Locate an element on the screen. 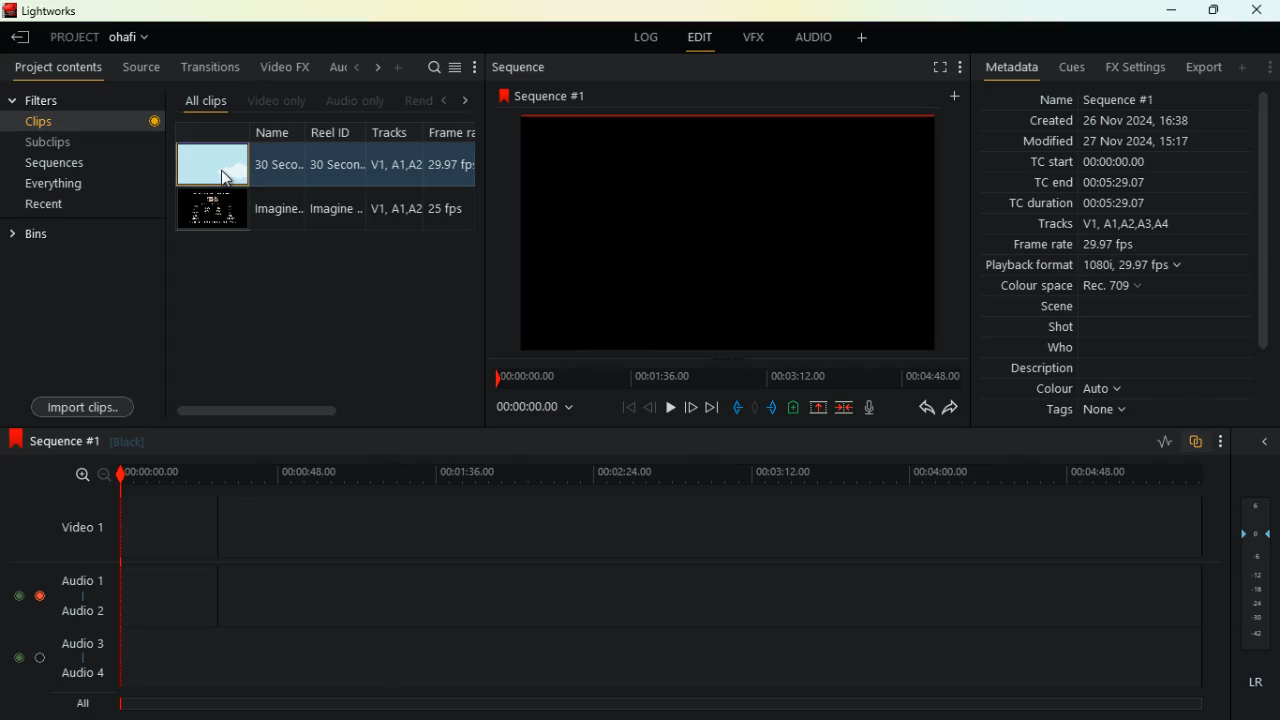 The width and height of the screenshot is (1280, 720). right is located at coordinates (379, 67).